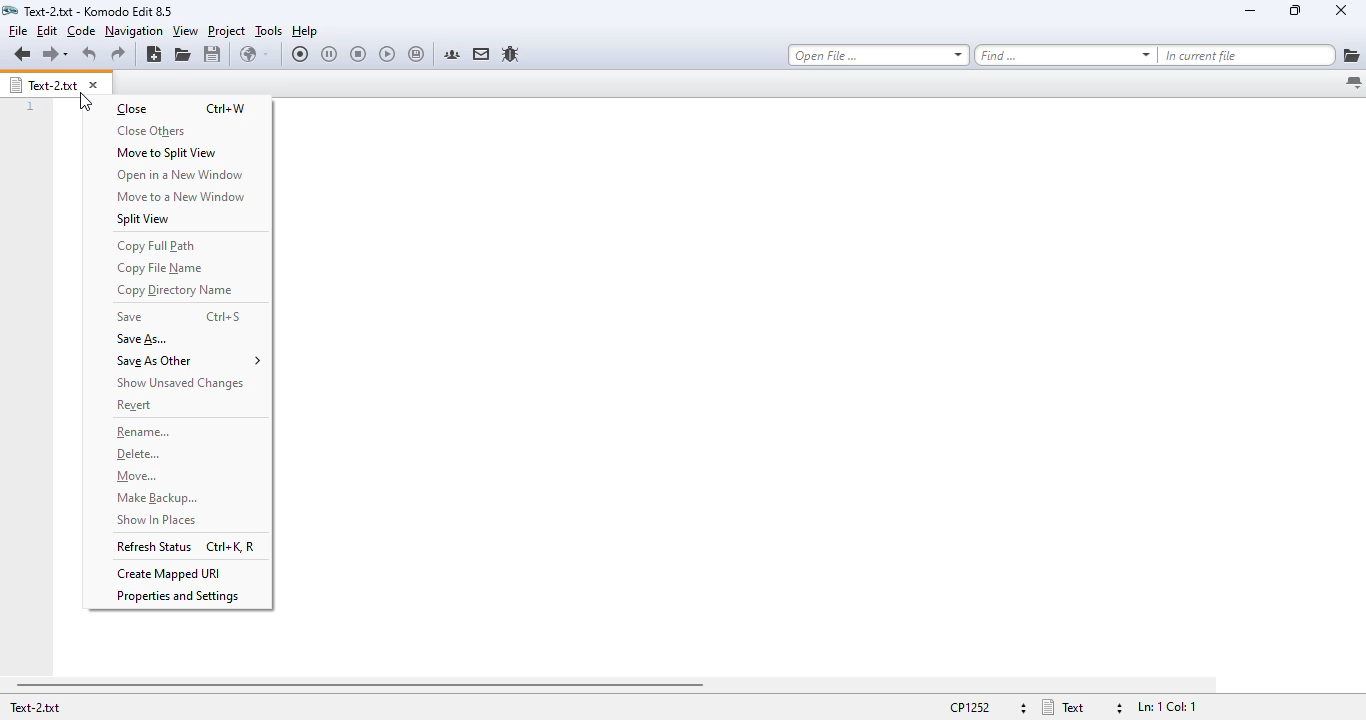 Image resolution: width=1366 pixels, height=720 pixels. Describe the element at coordinates (44, 84) in the screenshot. I see `text-2` at that location.